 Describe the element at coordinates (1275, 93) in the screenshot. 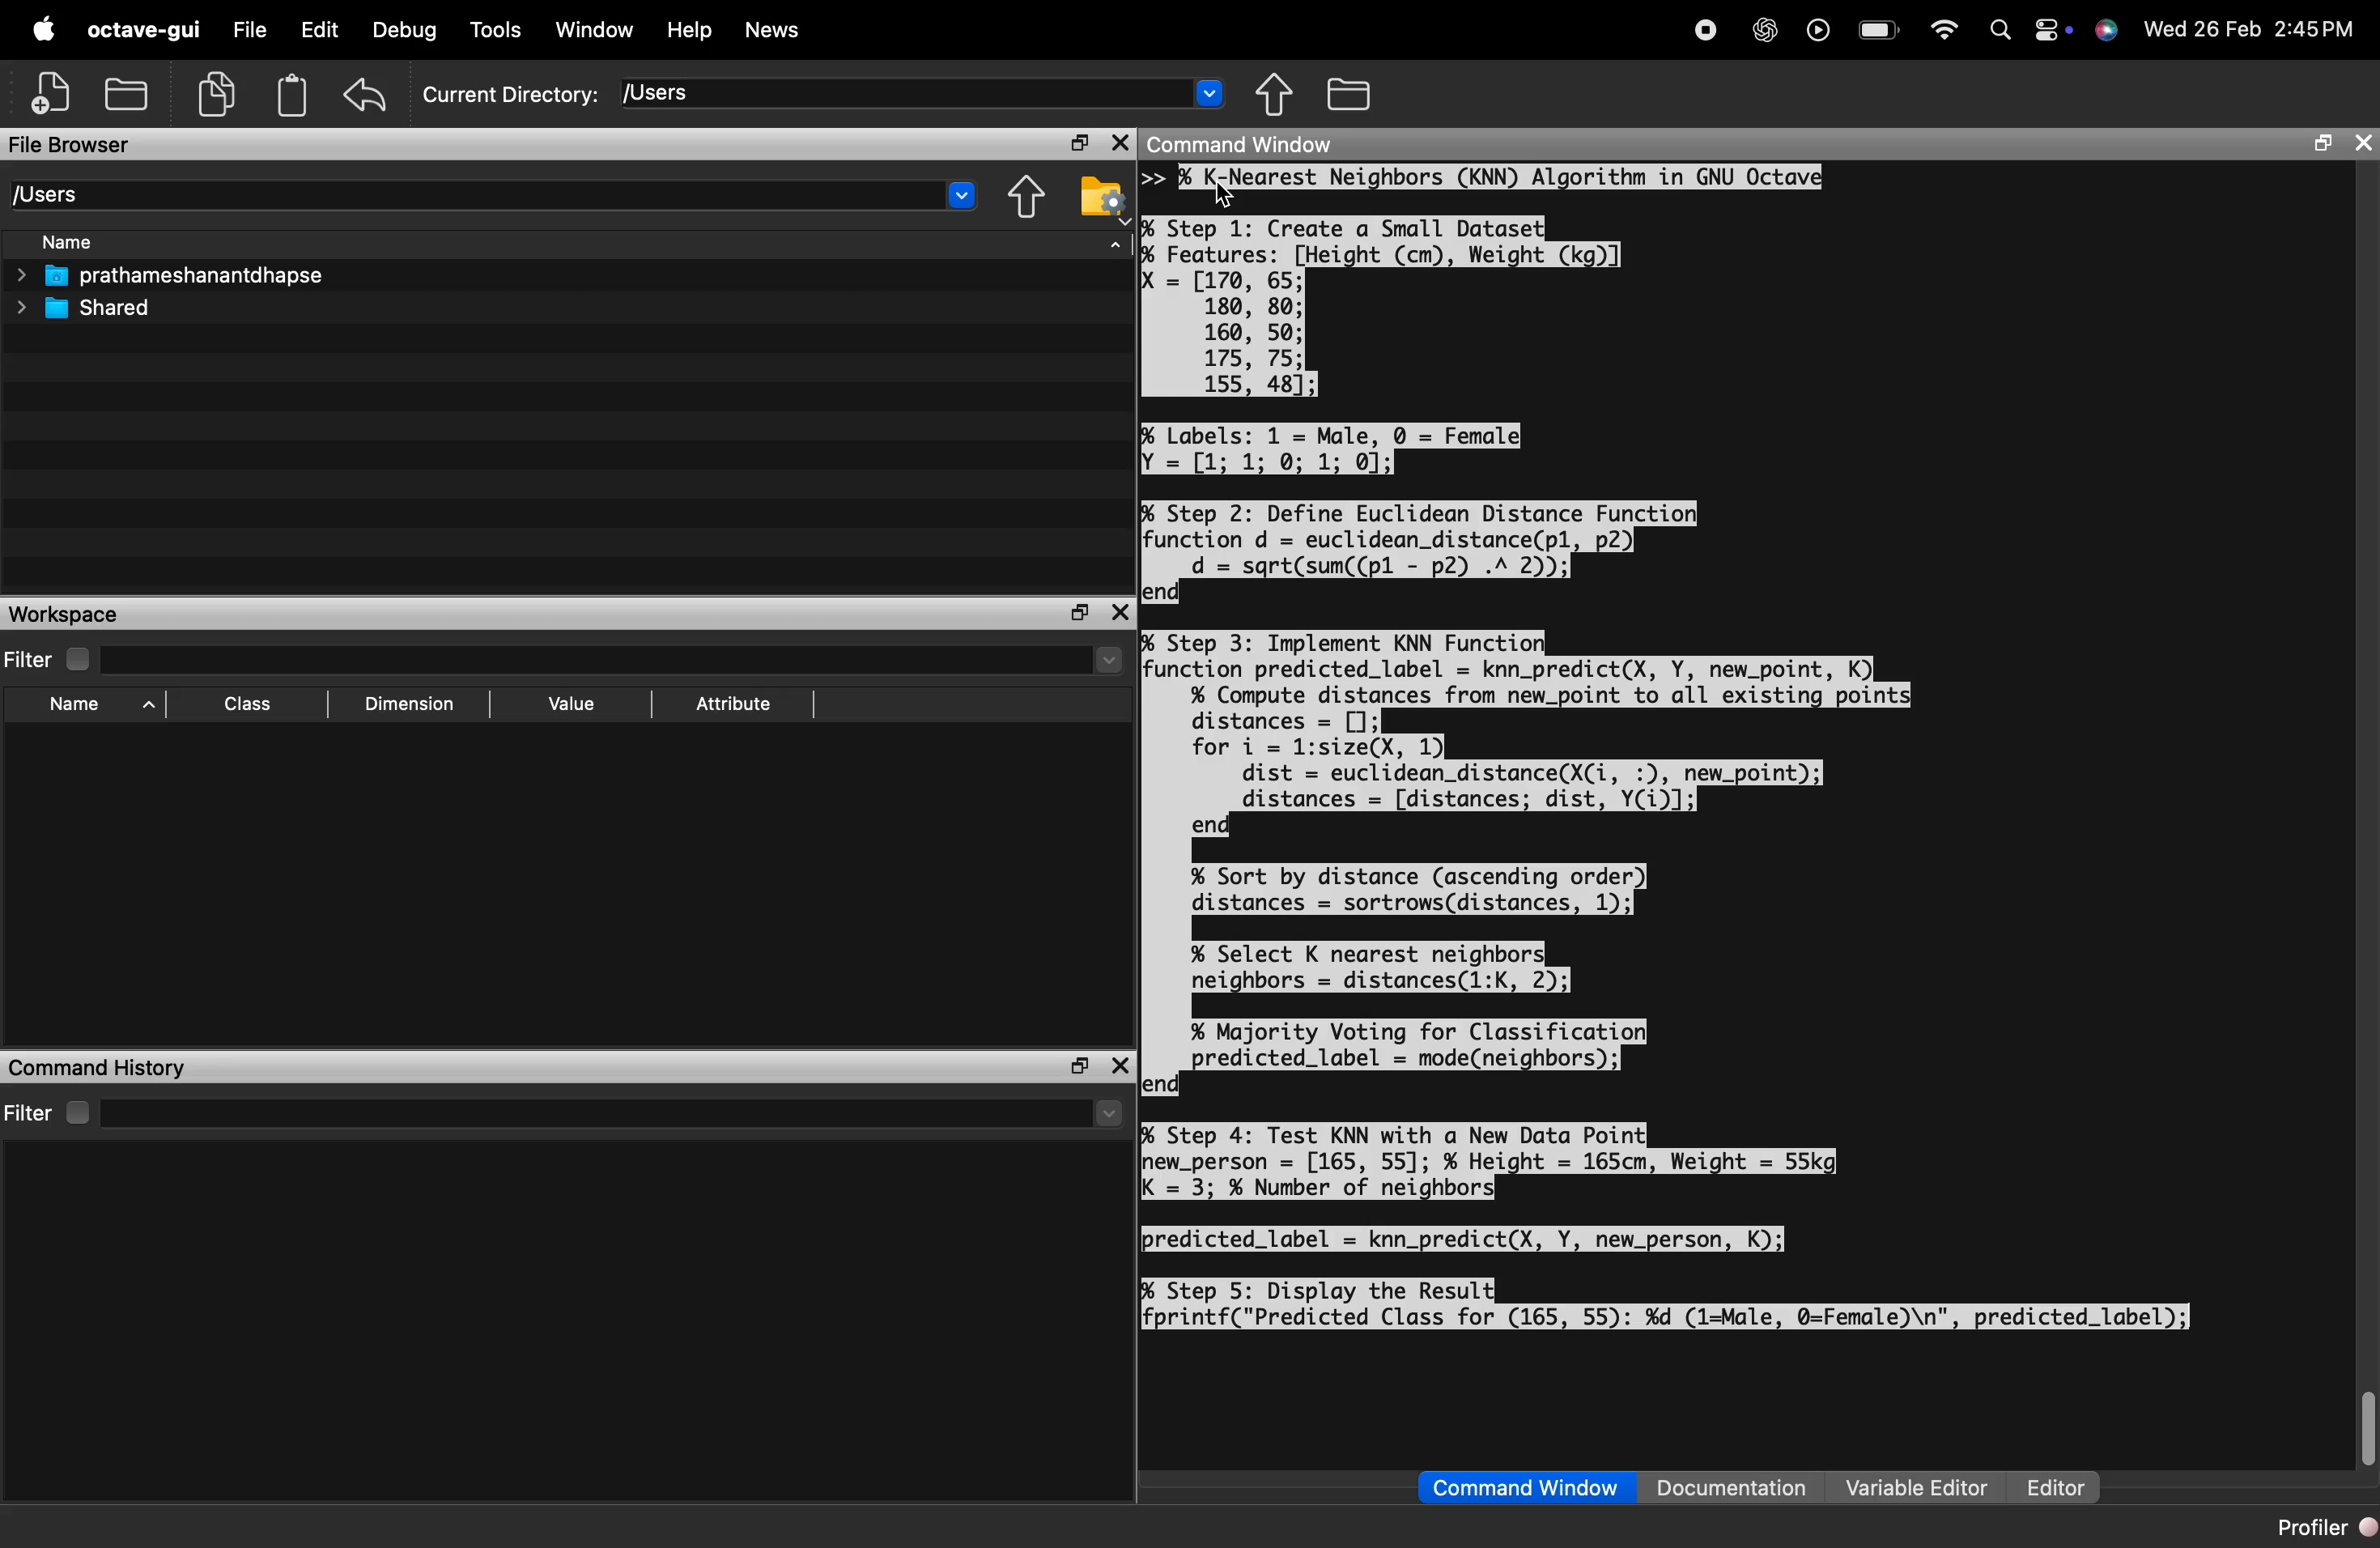

I see `move` at that location.